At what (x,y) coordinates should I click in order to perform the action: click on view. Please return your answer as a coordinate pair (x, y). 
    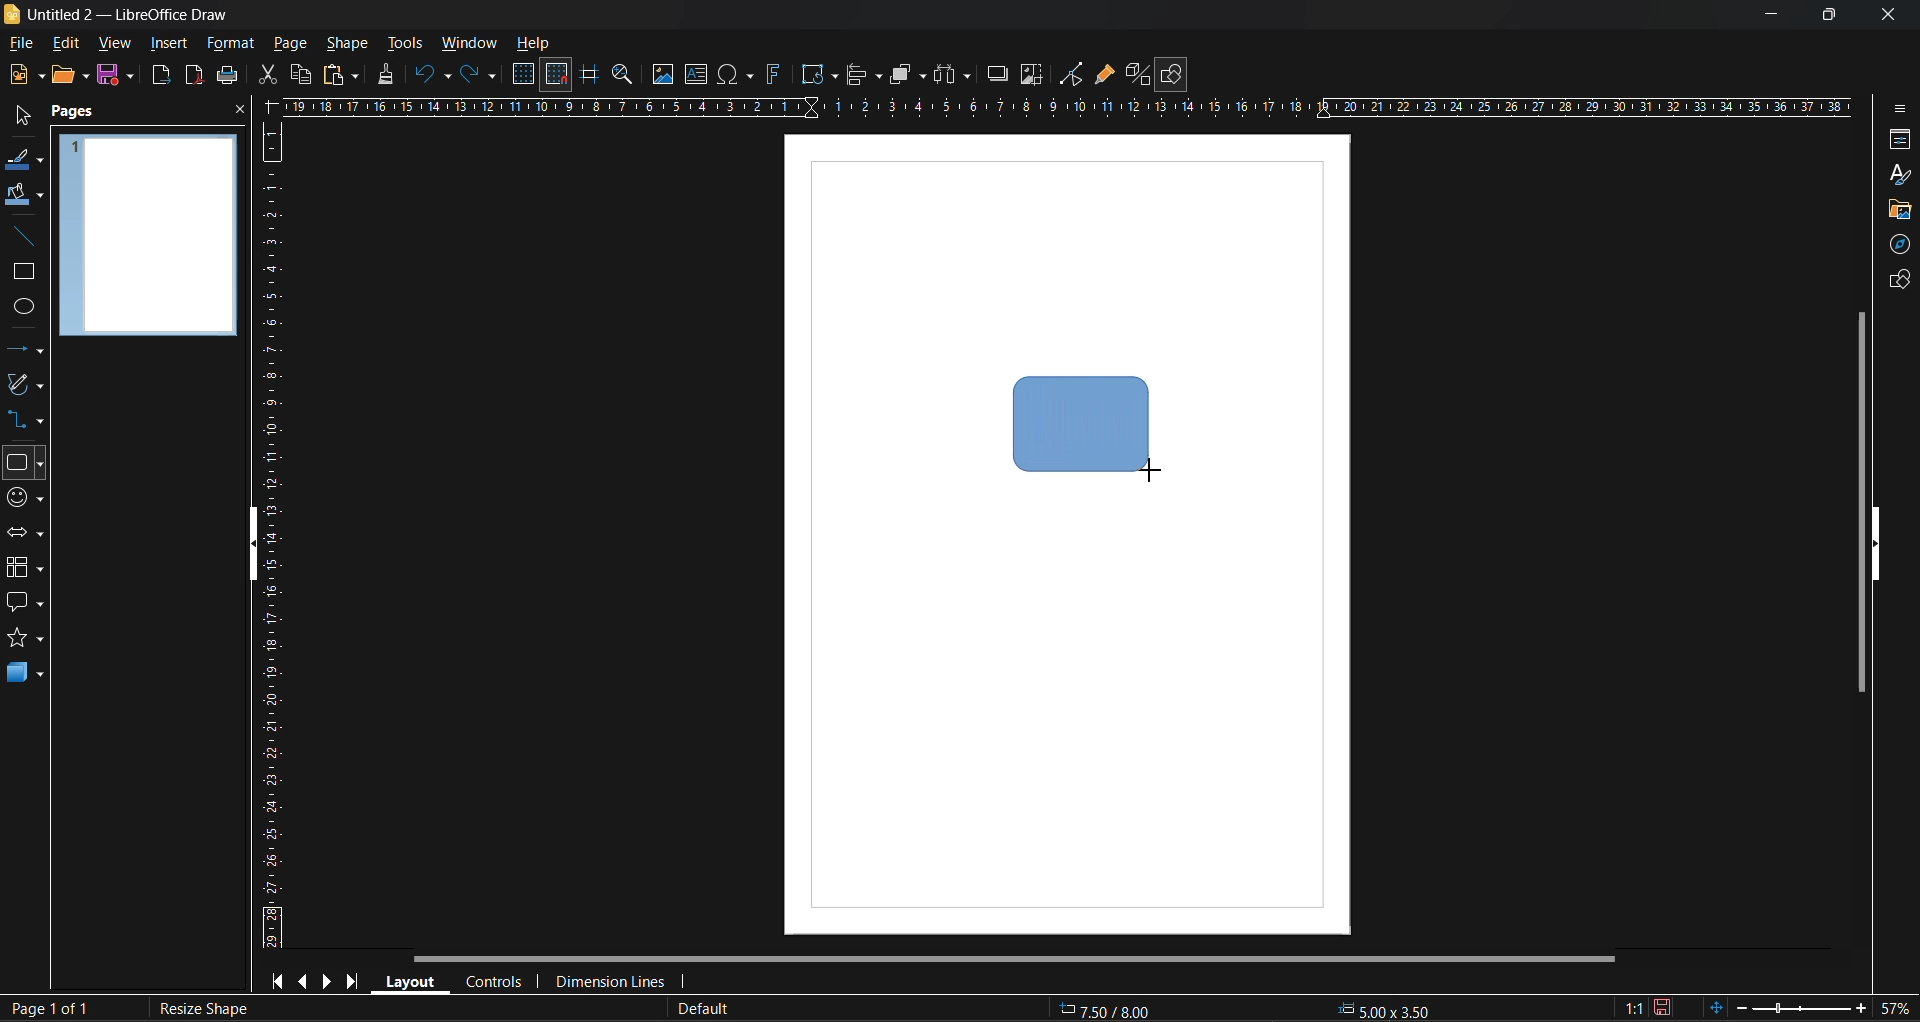
    Looking at the image, I should click on (111, 42).